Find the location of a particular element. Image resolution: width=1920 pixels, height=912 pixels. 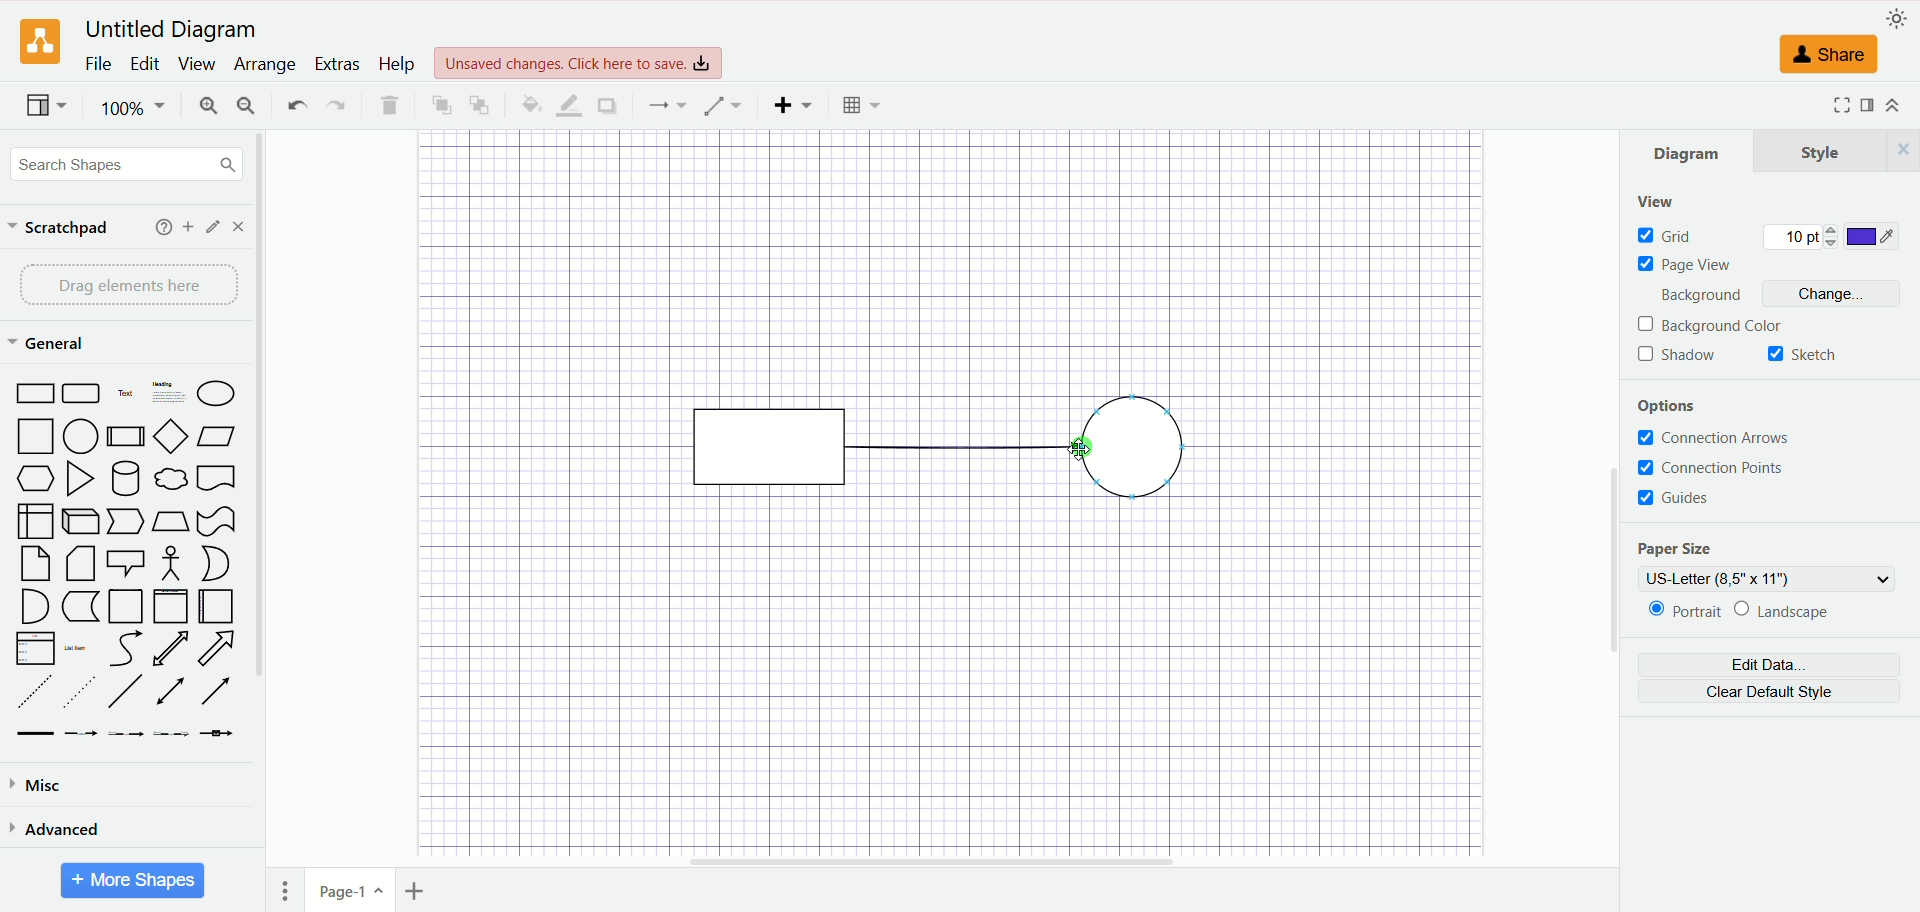

vertical scroll bar is located at coordinates (1613, 499).